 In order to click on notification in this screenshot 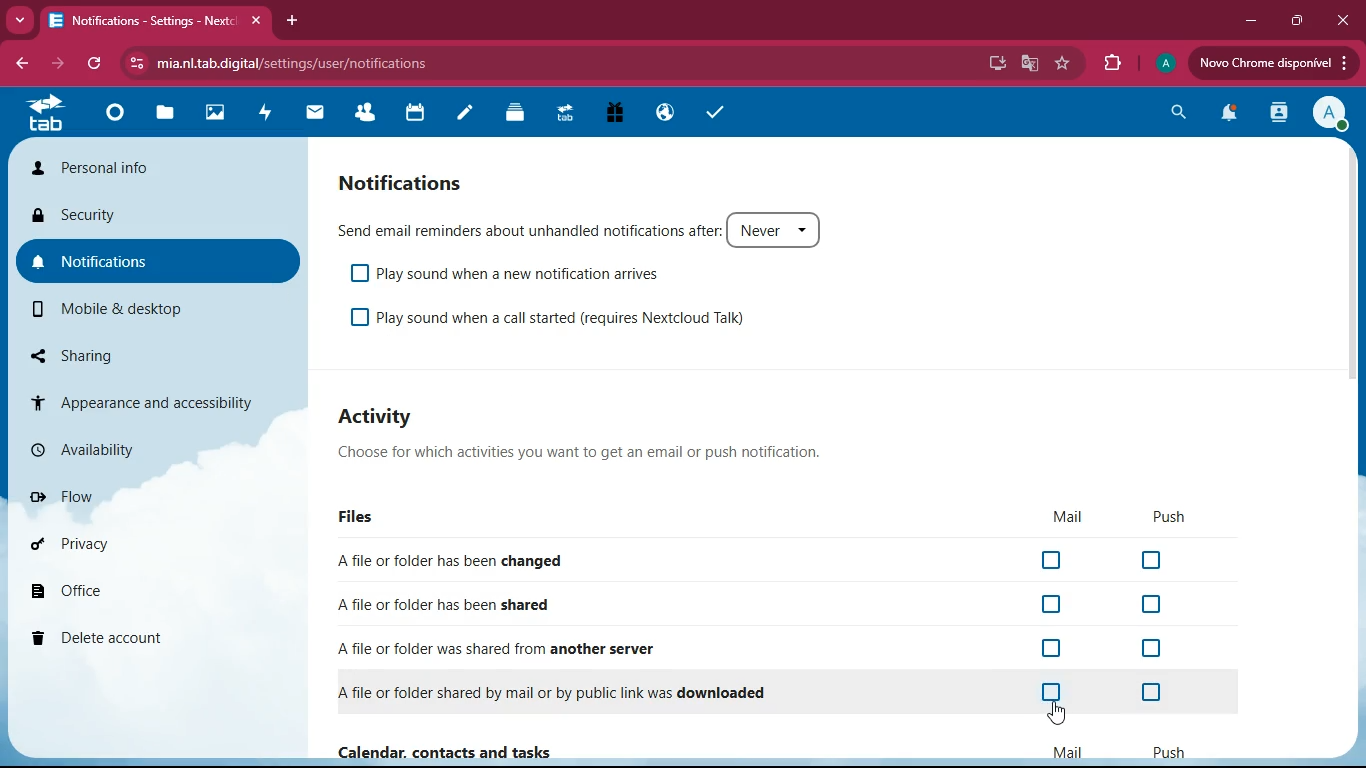, I will do `click(1223, 116)`.